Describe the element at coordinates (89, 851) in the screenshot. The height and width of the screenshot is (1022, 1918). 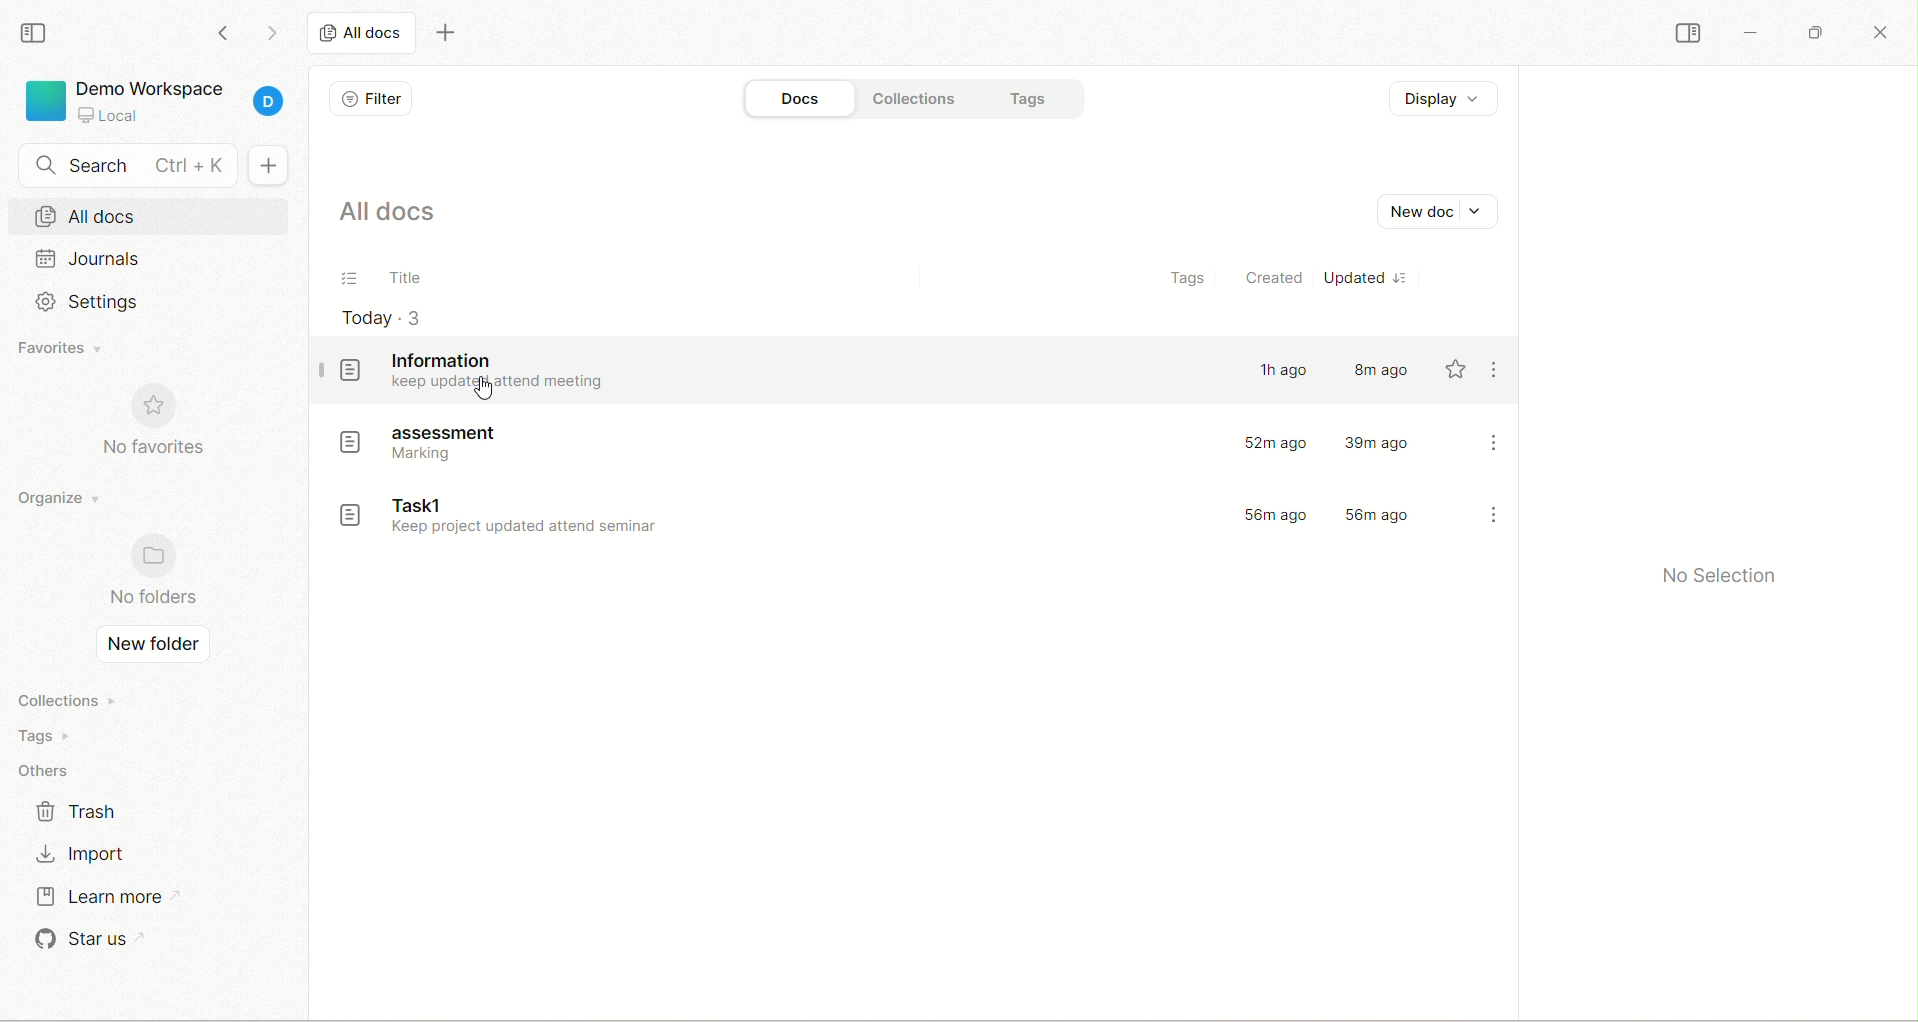
I see `import` at that location.